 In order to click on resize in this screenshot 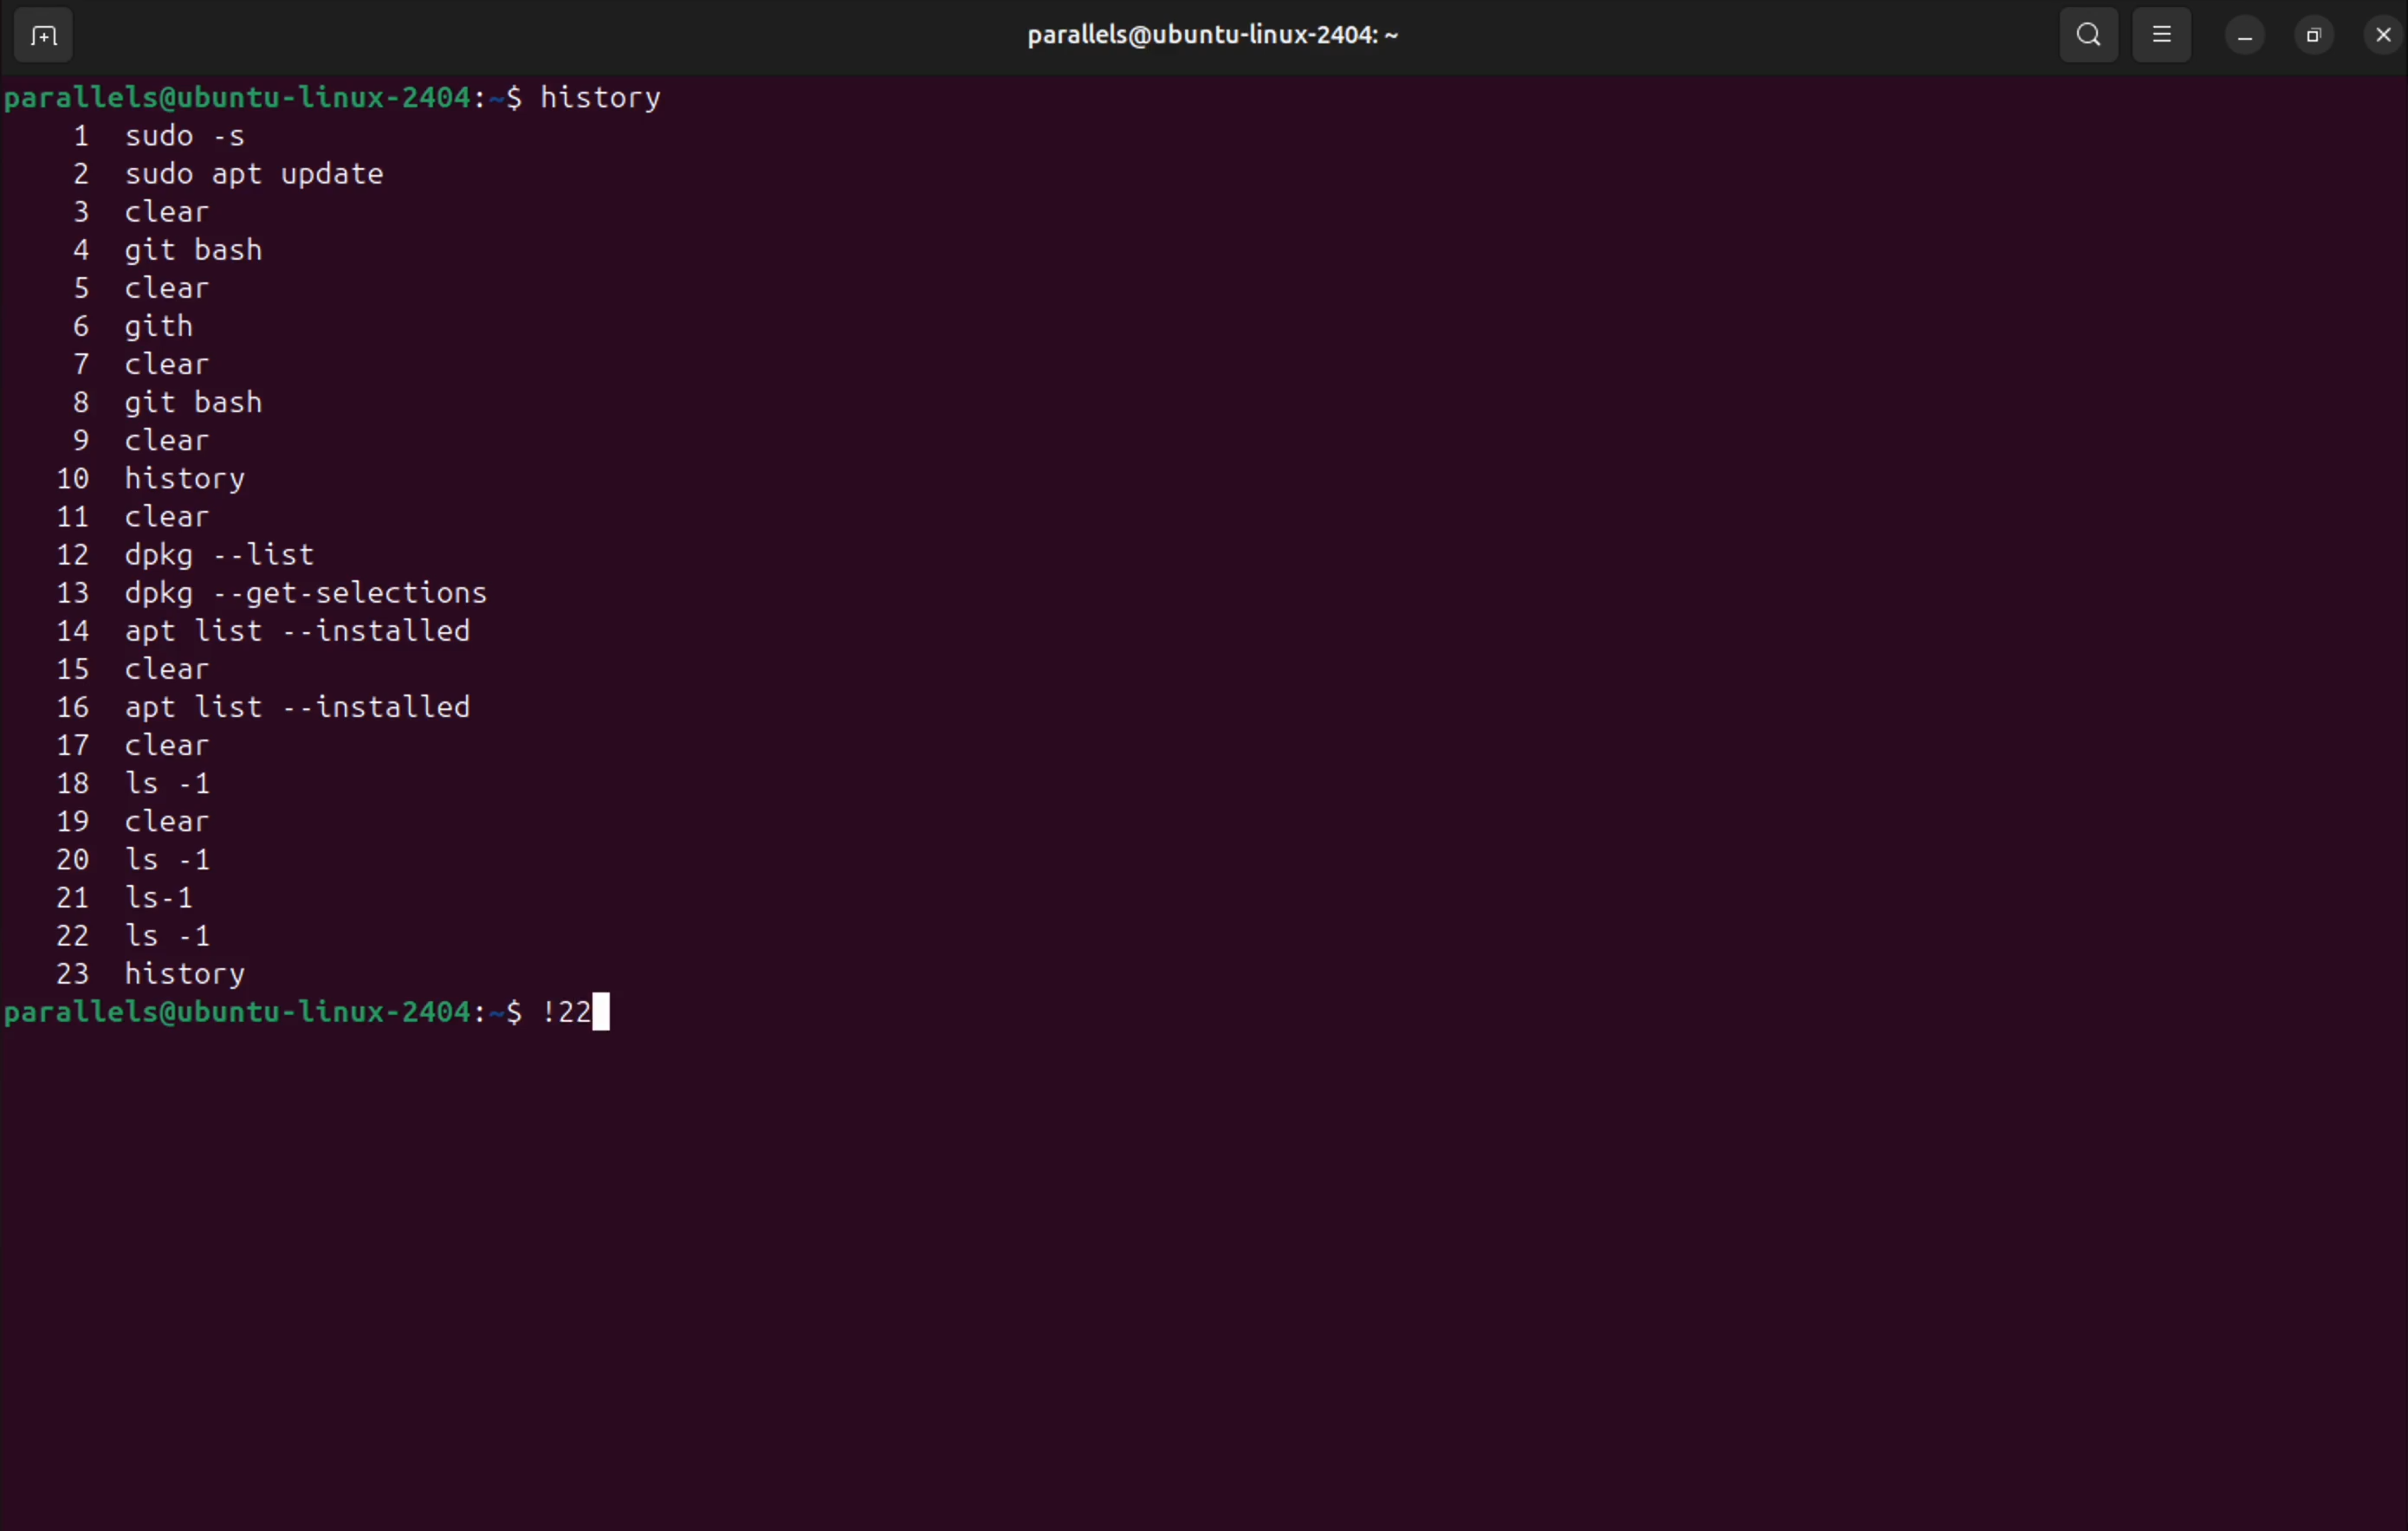, I will do `click(2314, 31)`.